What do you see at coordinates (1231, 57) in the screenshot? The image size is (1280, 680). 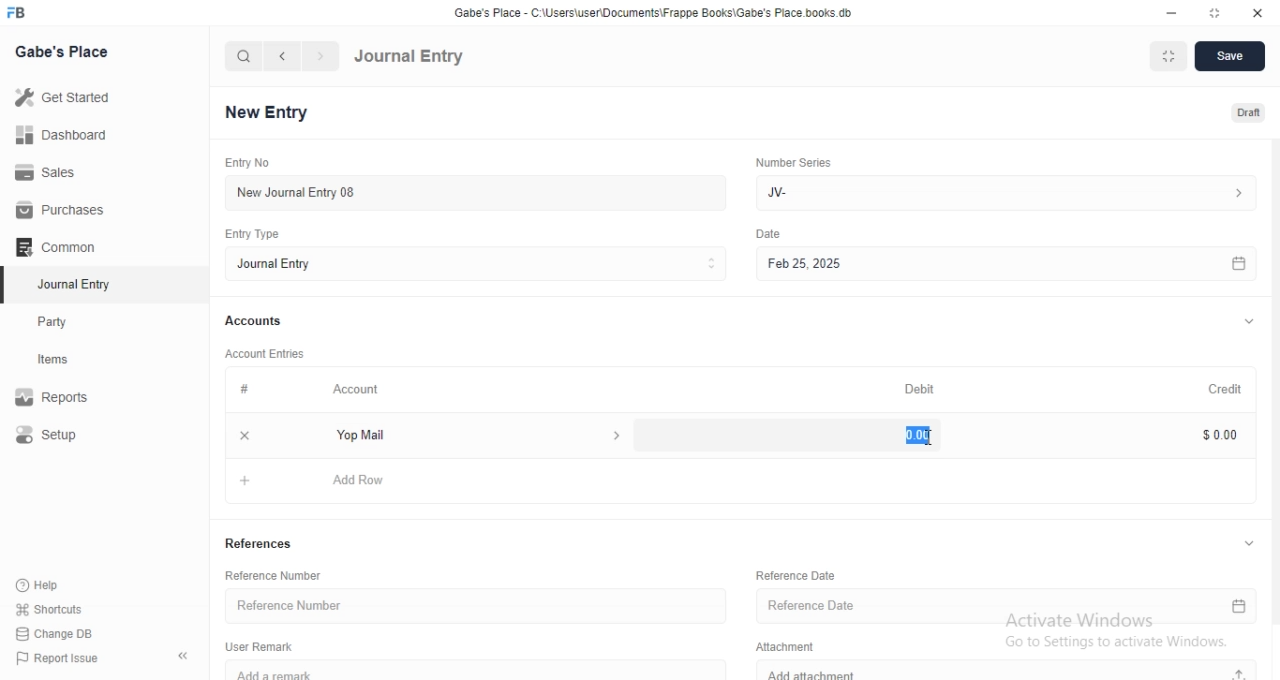 I see `Save` at bounding box center [1231, 57].